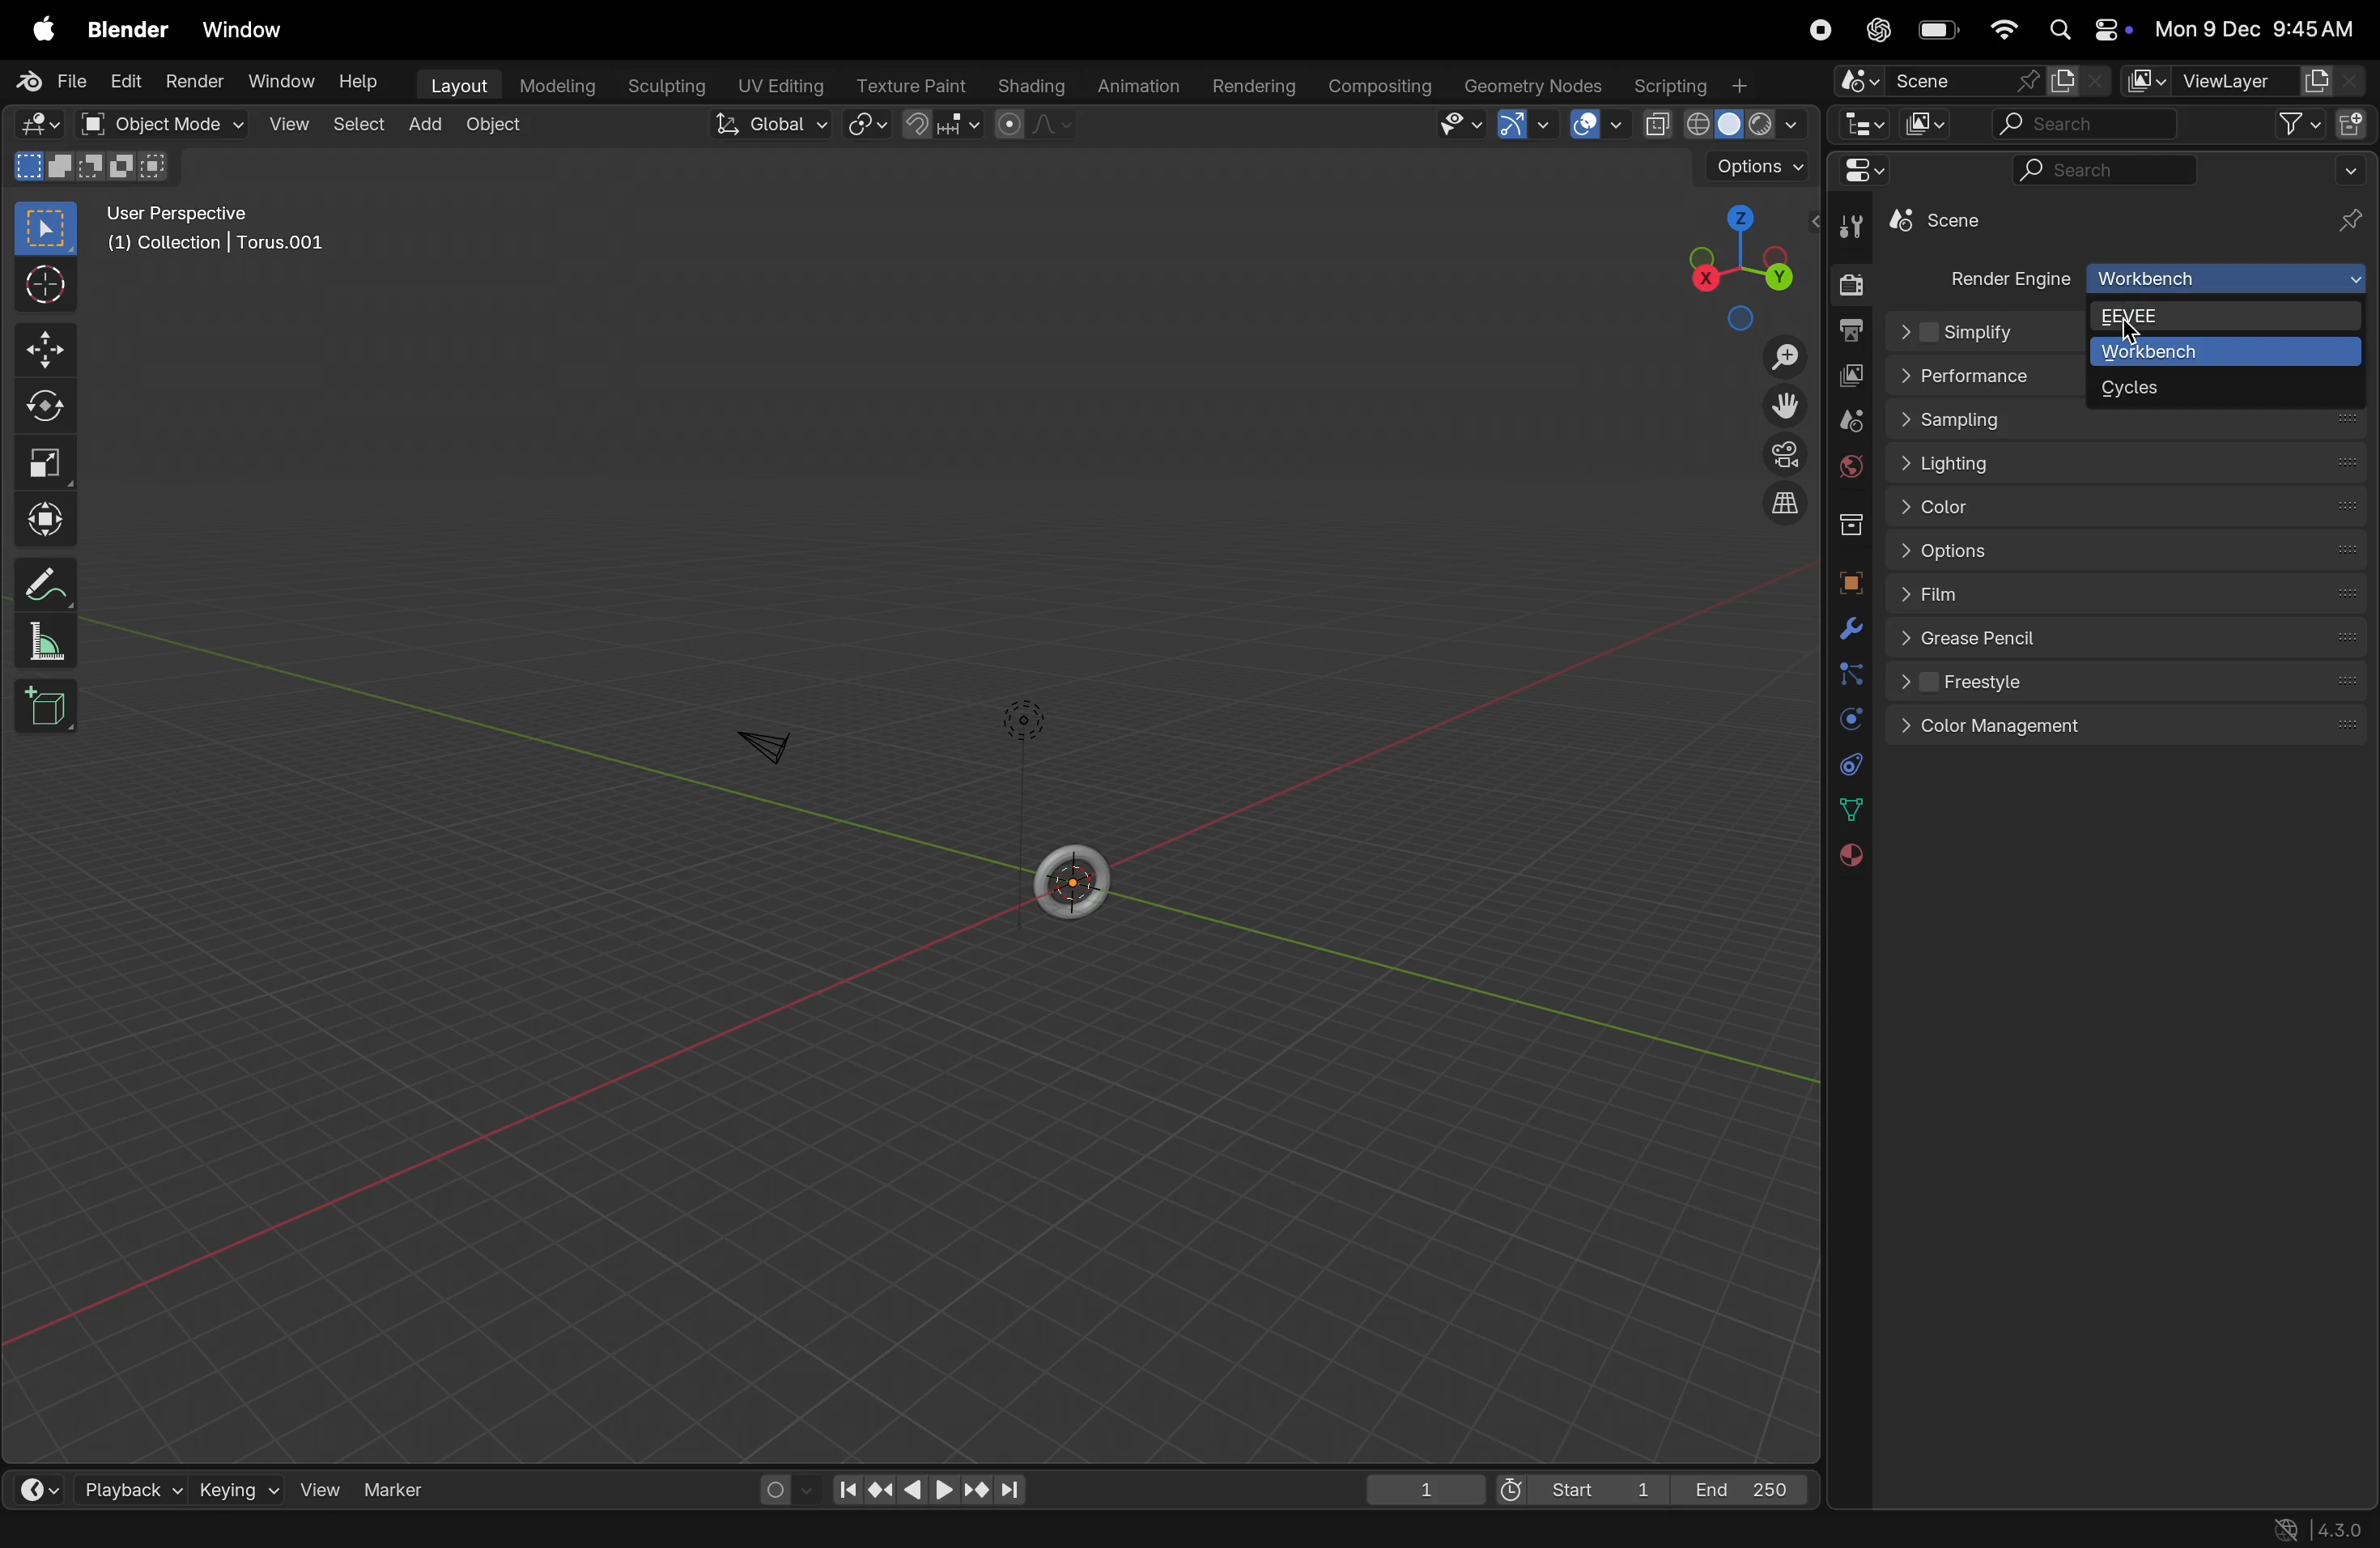 The image size is (2380, 1548). What do you see at coordinates (940, 127) in the screenshot?
I see `snap` at bounding box center [940, 127].